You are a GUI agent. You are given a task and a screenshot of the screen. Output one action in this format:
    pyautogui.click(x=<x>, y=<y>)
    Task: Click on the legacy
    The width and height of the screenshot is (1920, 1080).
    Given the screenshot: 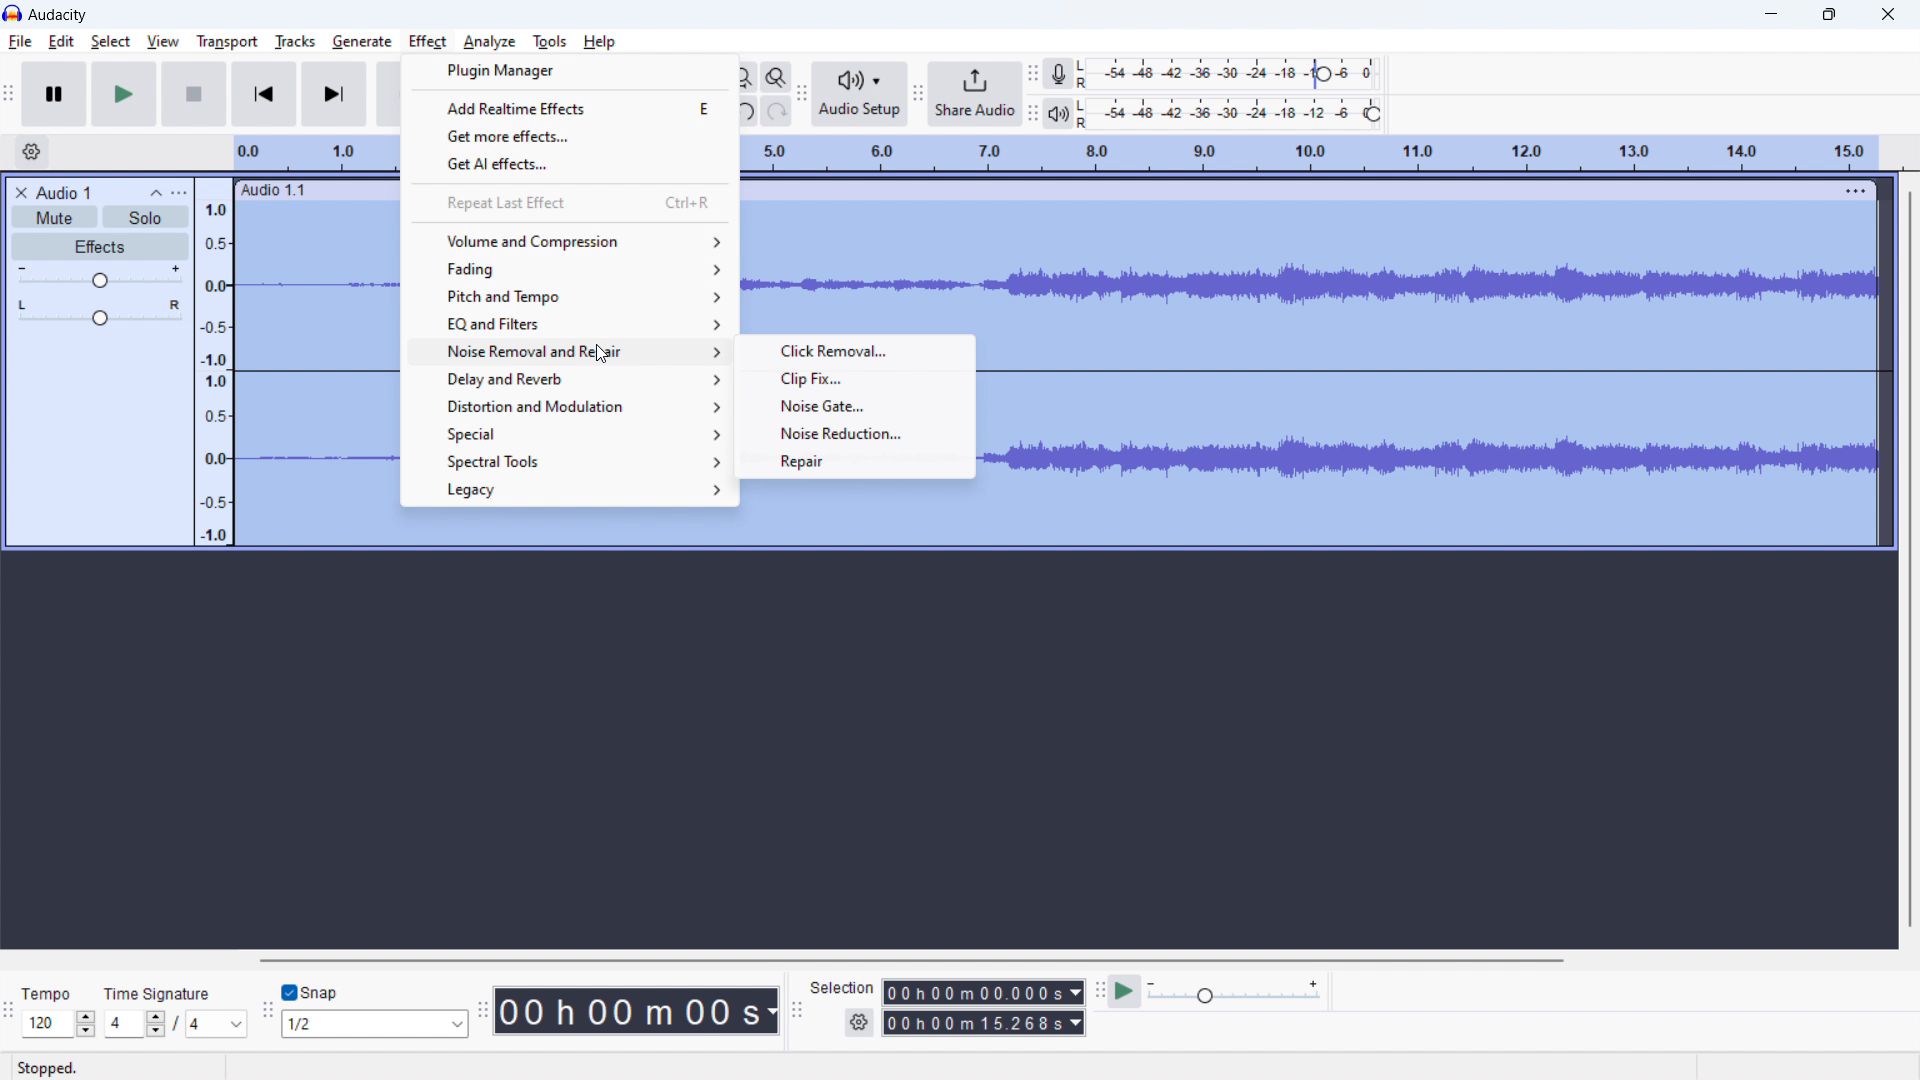 What is the action you would take?
    pyautogui.click(x=565, y=490)
    